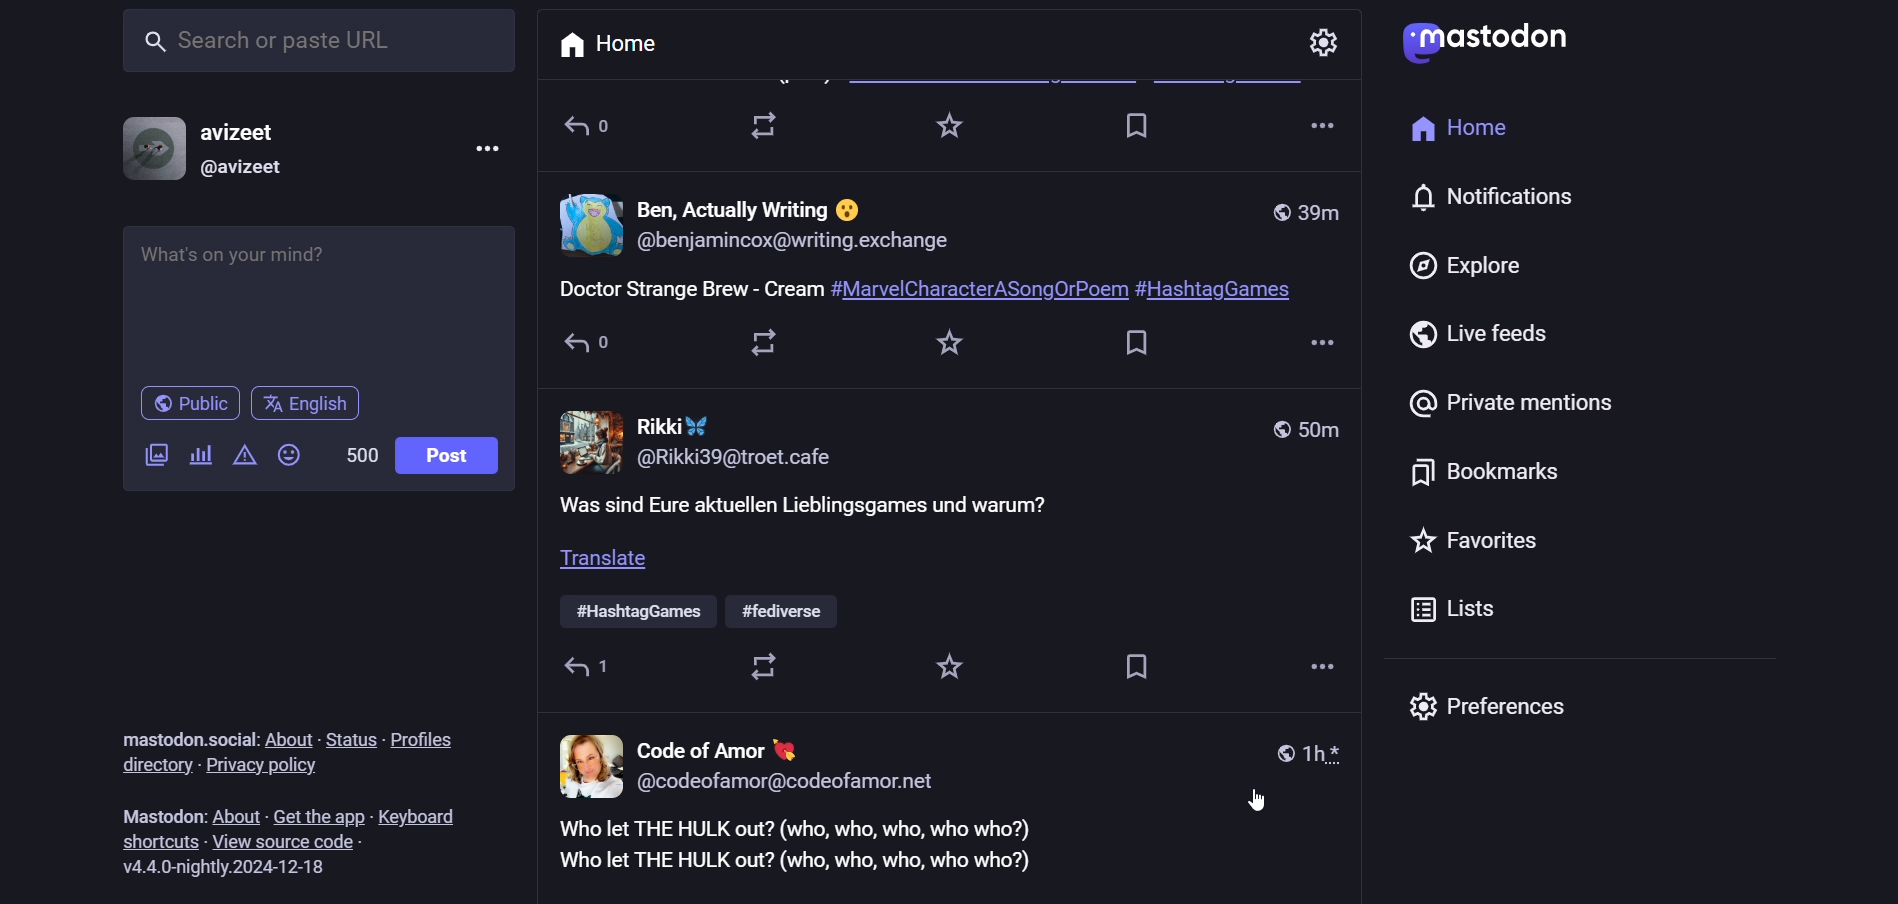  I want to click on favourite, so click(951, 670).